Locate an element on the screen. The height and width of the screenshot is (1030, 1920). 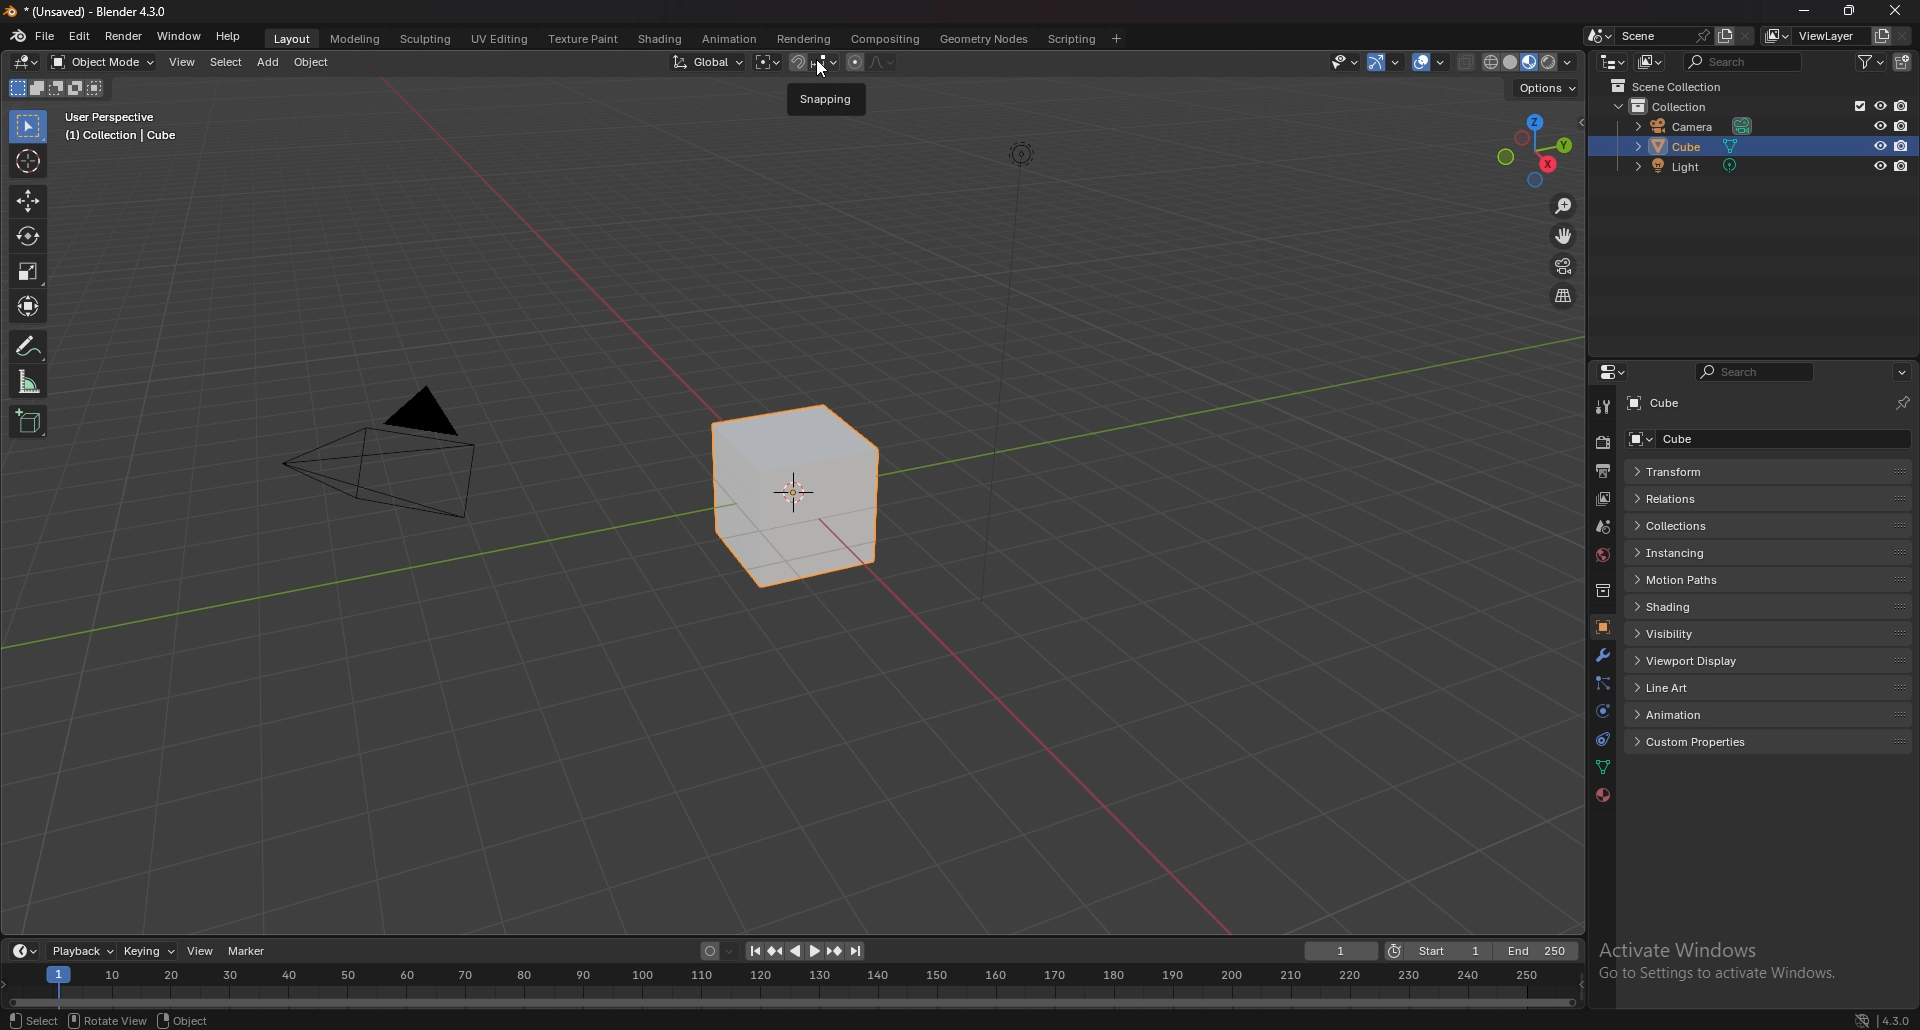
rotate is located at coordinates (29, 235).